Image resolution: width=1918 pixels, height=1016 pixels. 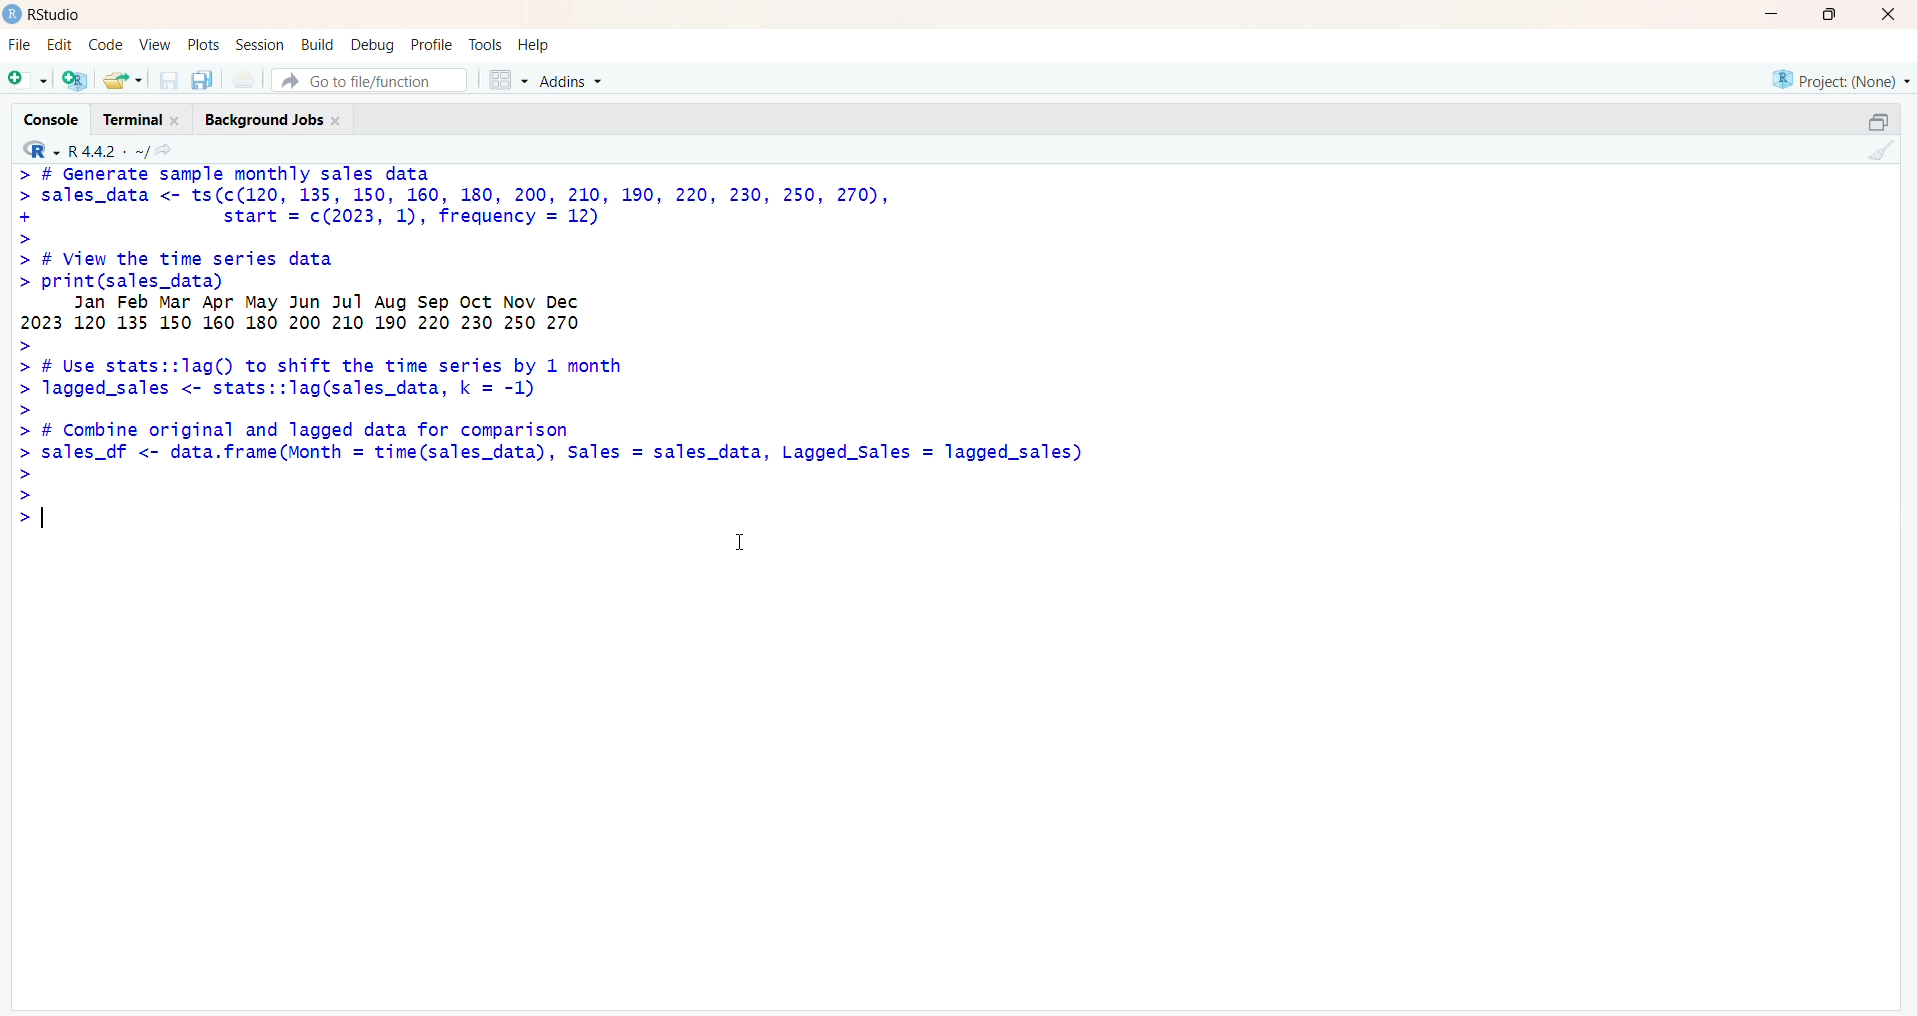 What do you see at coordinates (373, 45) in the screenshot?
I see `debug` at bounding box center [373, 45].